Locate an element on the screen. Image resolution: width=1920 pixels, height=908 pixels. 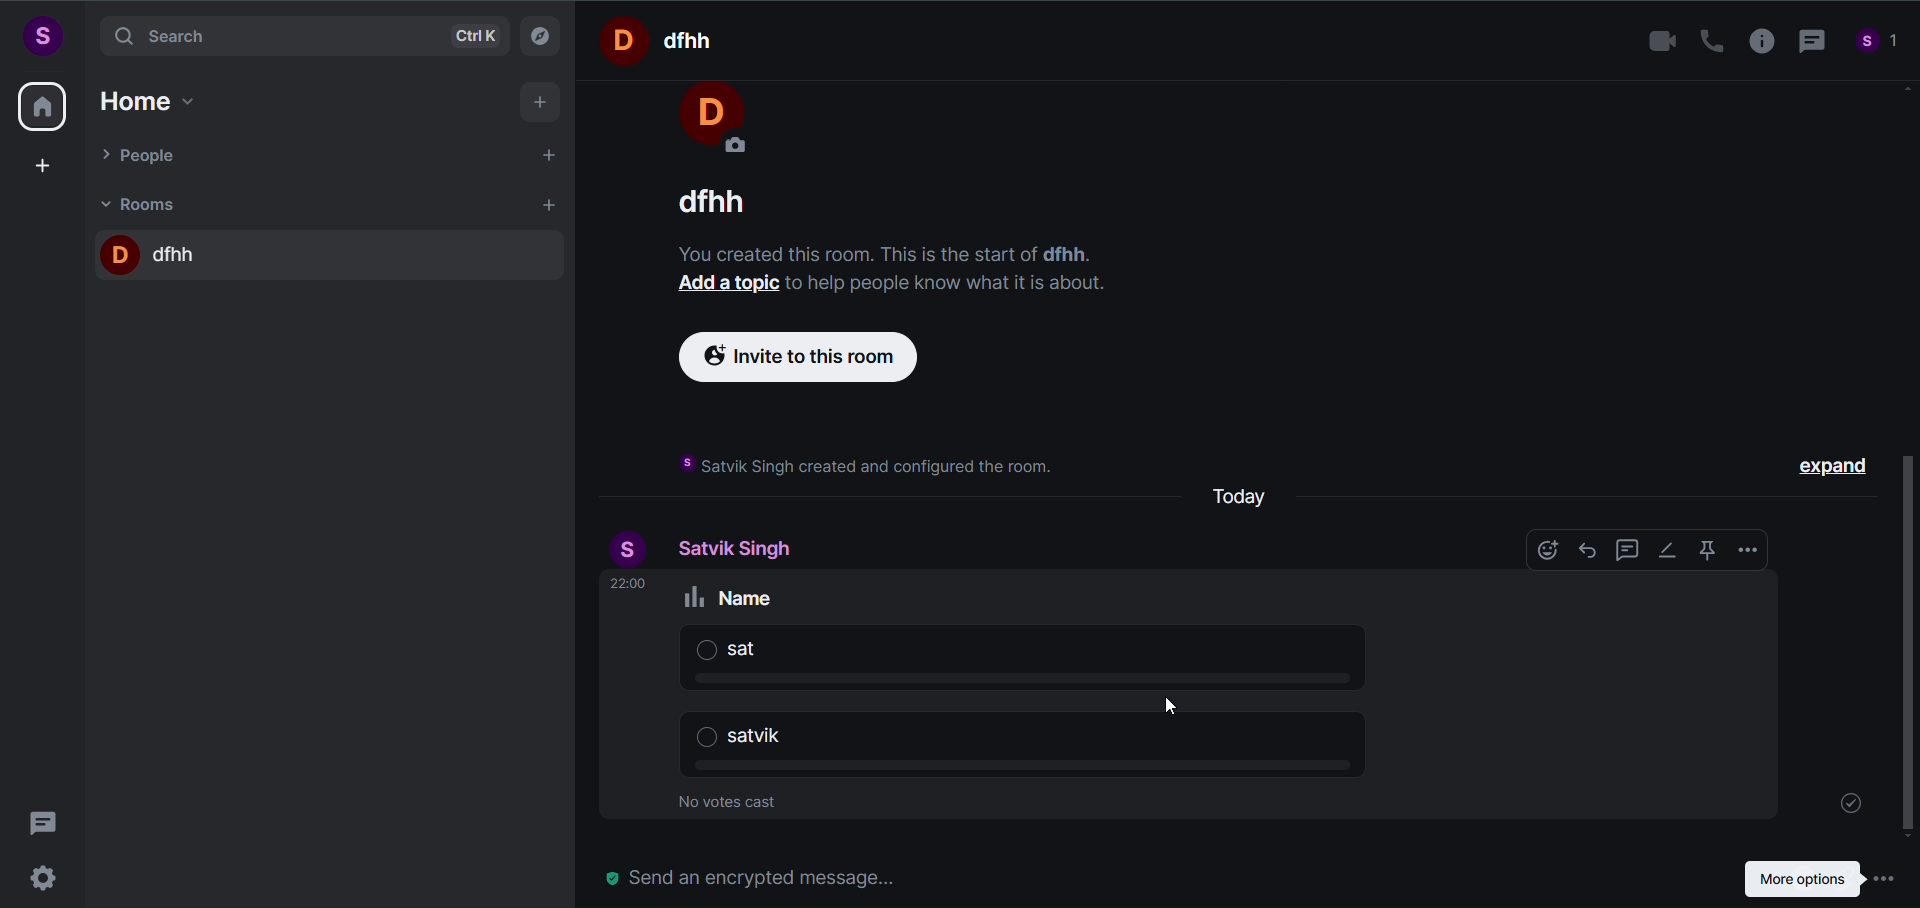
to help people know what it is about. is located at coordinates (948, 282).